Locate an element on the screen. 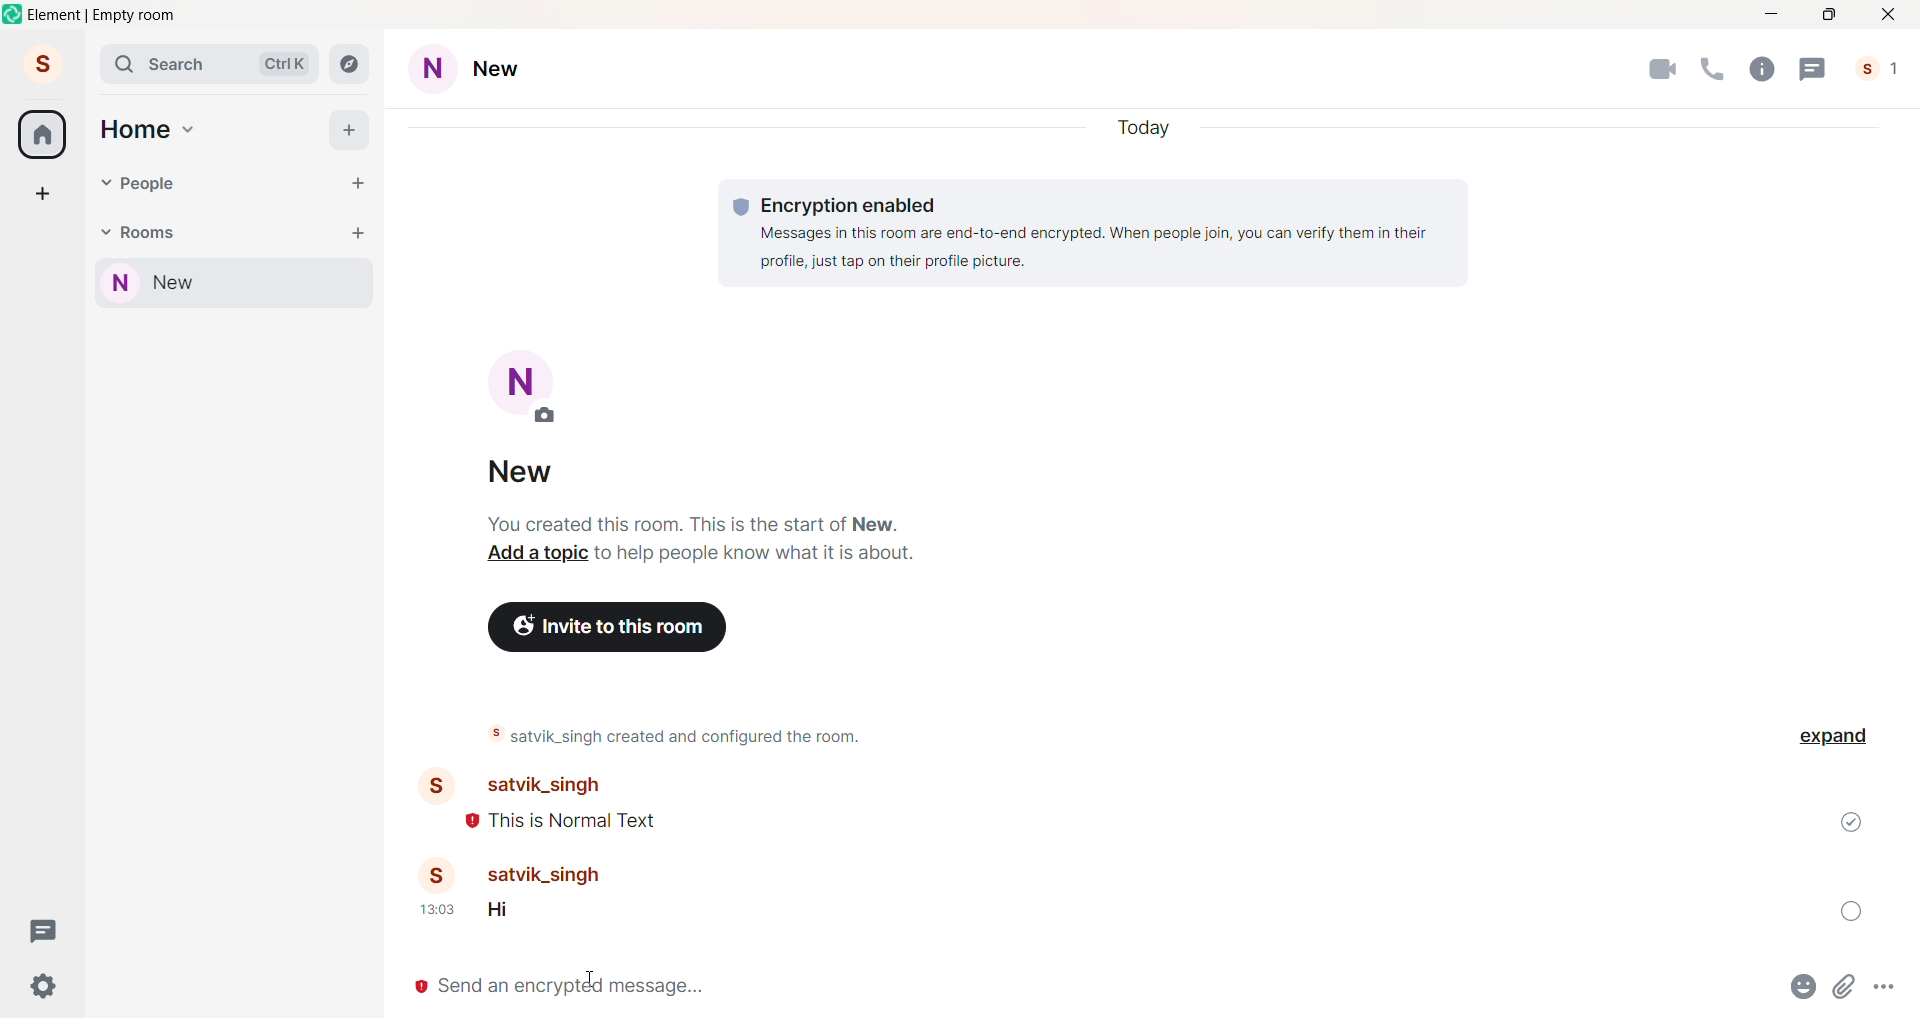 Image resolution: width=1920 pixels, height=1018 pixels. People is located at coordinates (153, 184).